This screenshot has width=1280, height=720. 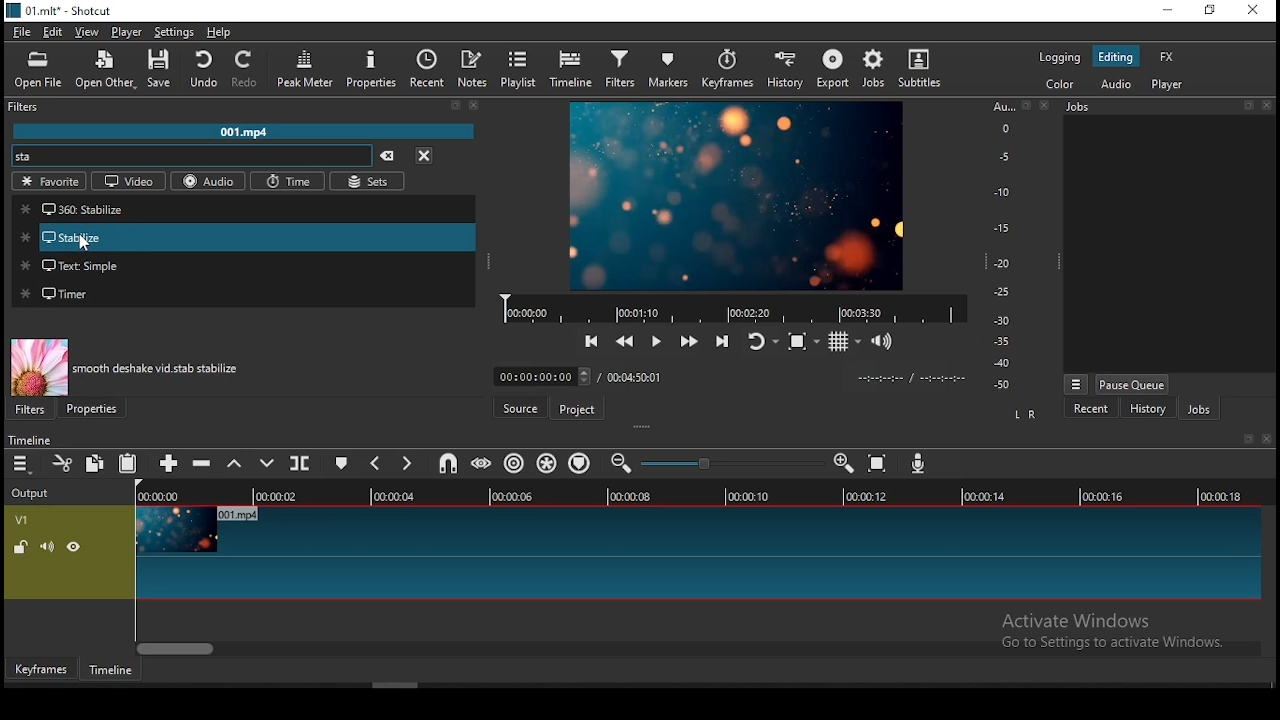 I want to click on drag, so click(x=1053, y=264).